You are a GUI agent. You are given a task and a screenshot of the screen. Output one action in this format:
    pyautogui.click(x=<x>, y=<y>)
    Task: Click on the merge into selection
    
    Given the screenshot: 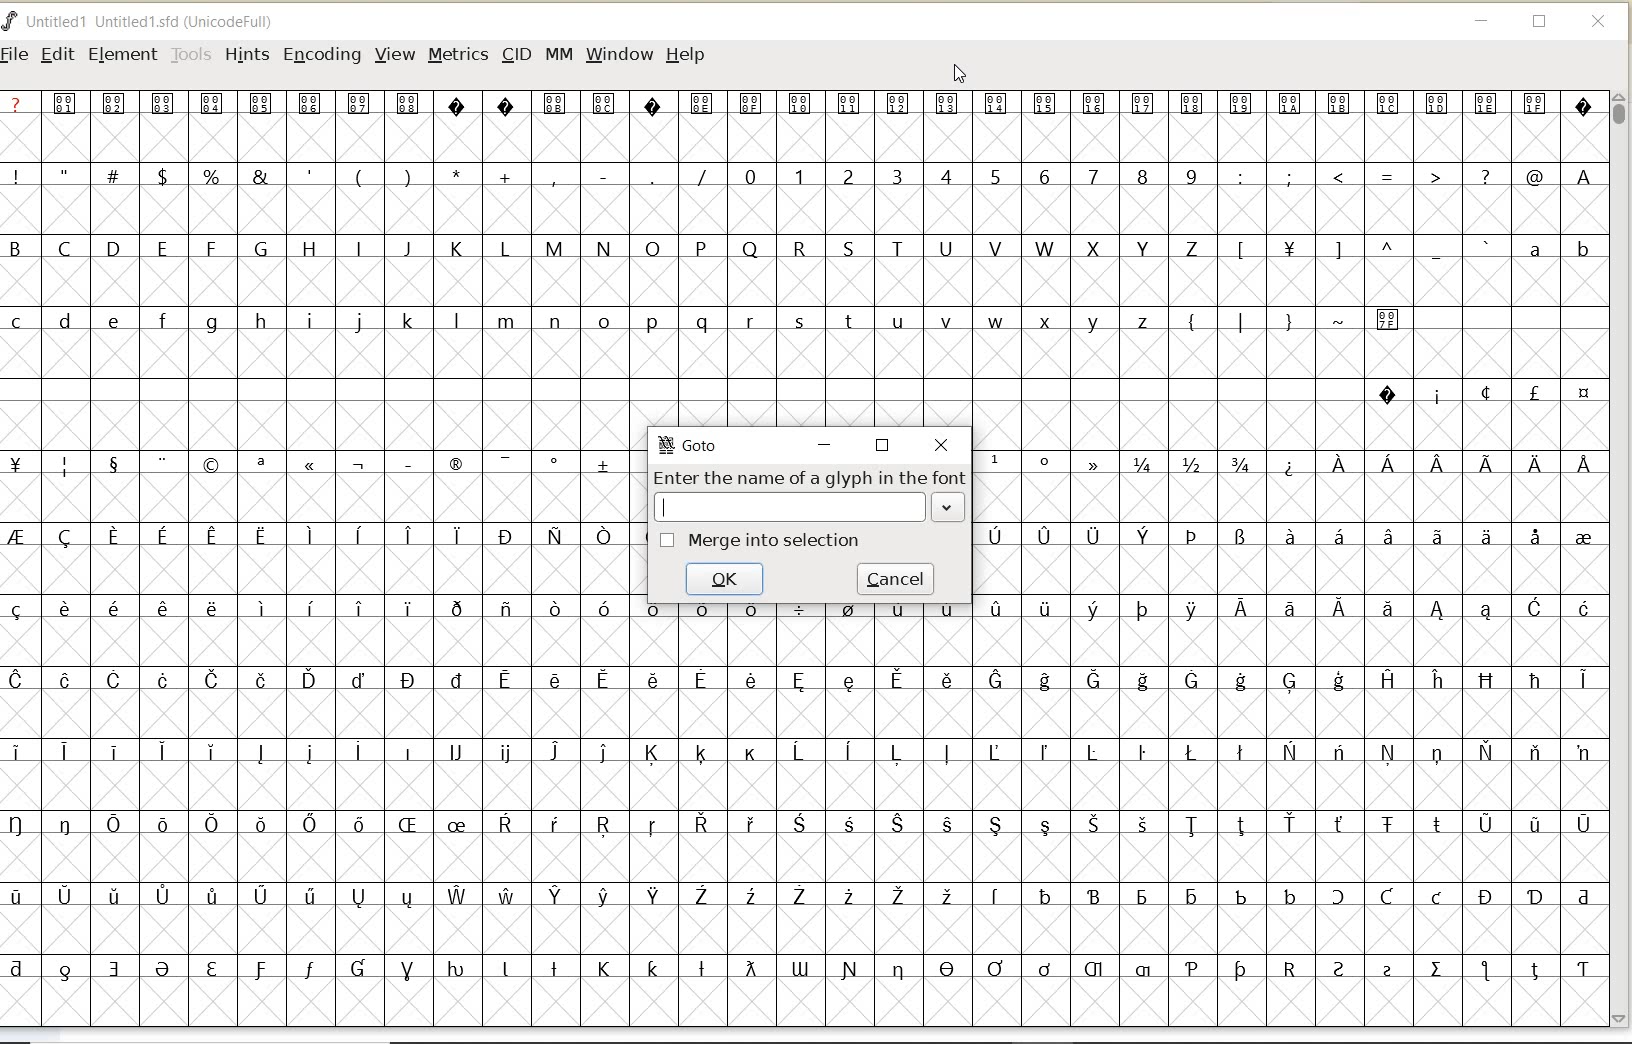 What is the action you would take?
    pyautogui.click(x=759, y=542)
    